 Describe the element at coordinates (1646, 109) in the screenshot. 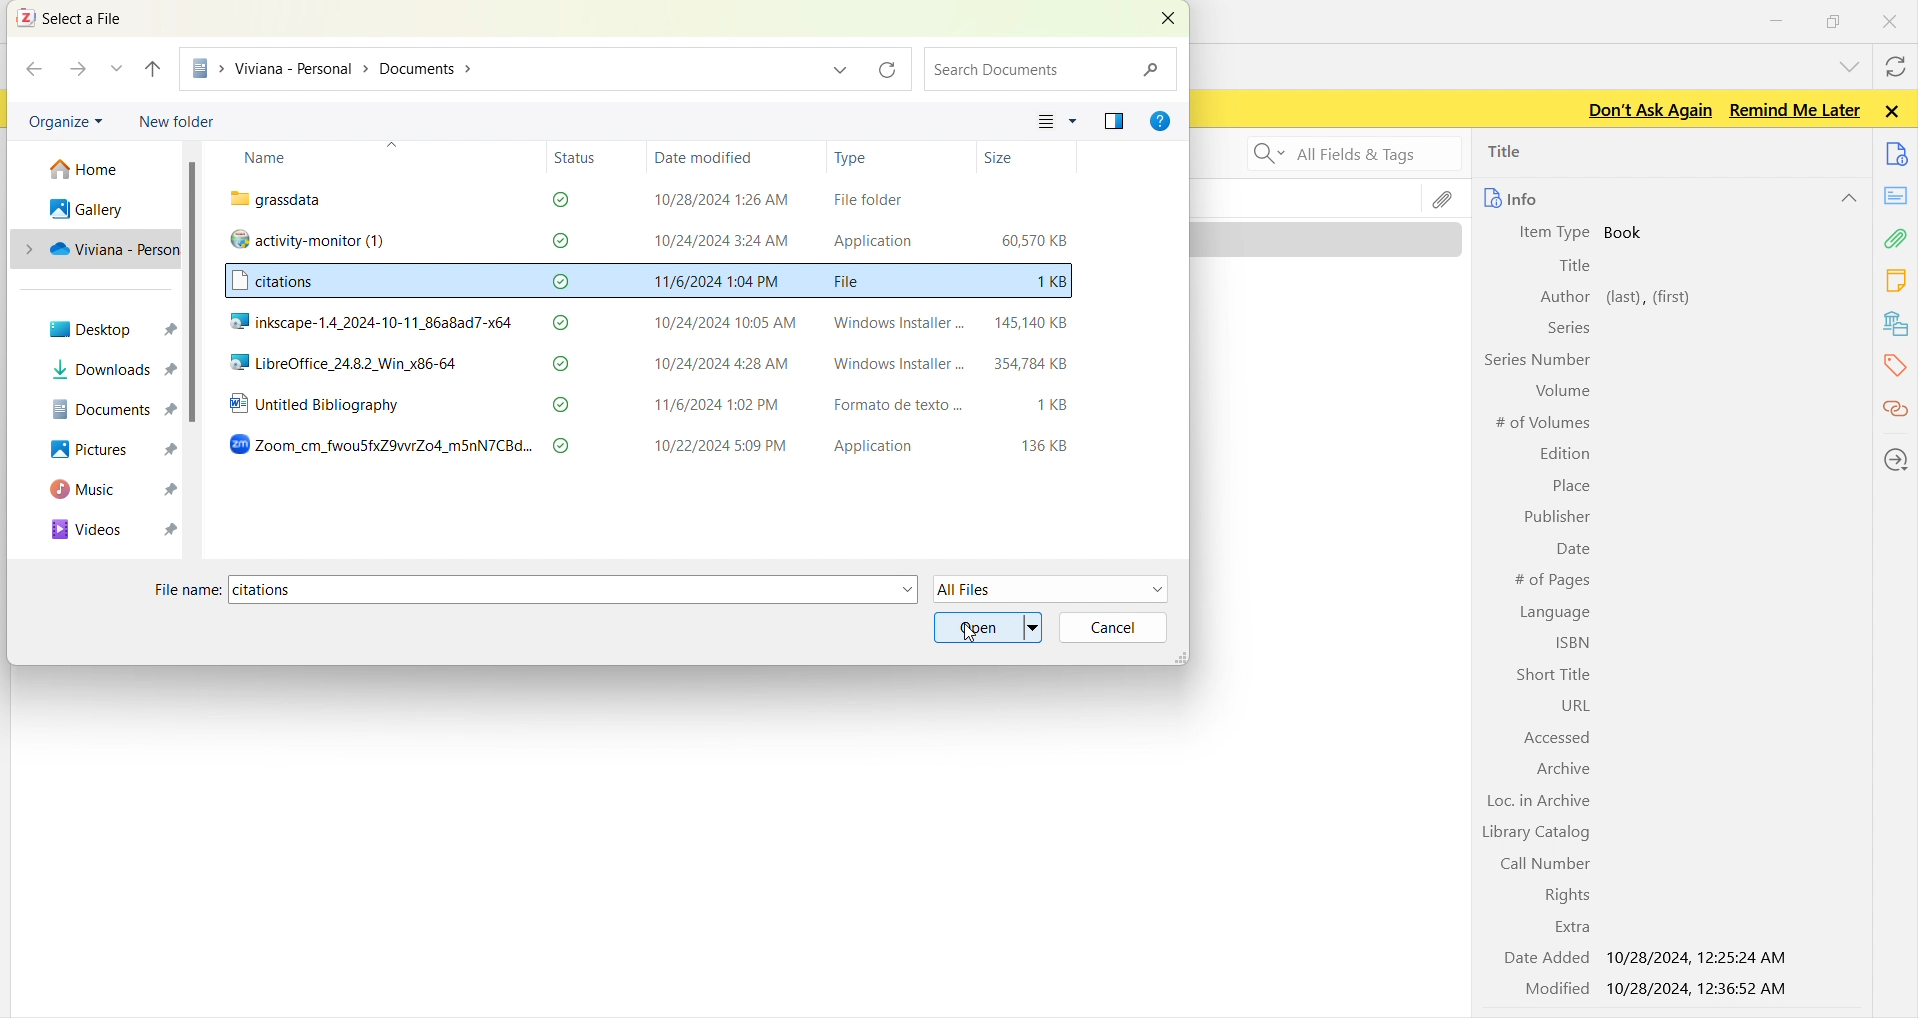

I see `Don't ask again` at that location.